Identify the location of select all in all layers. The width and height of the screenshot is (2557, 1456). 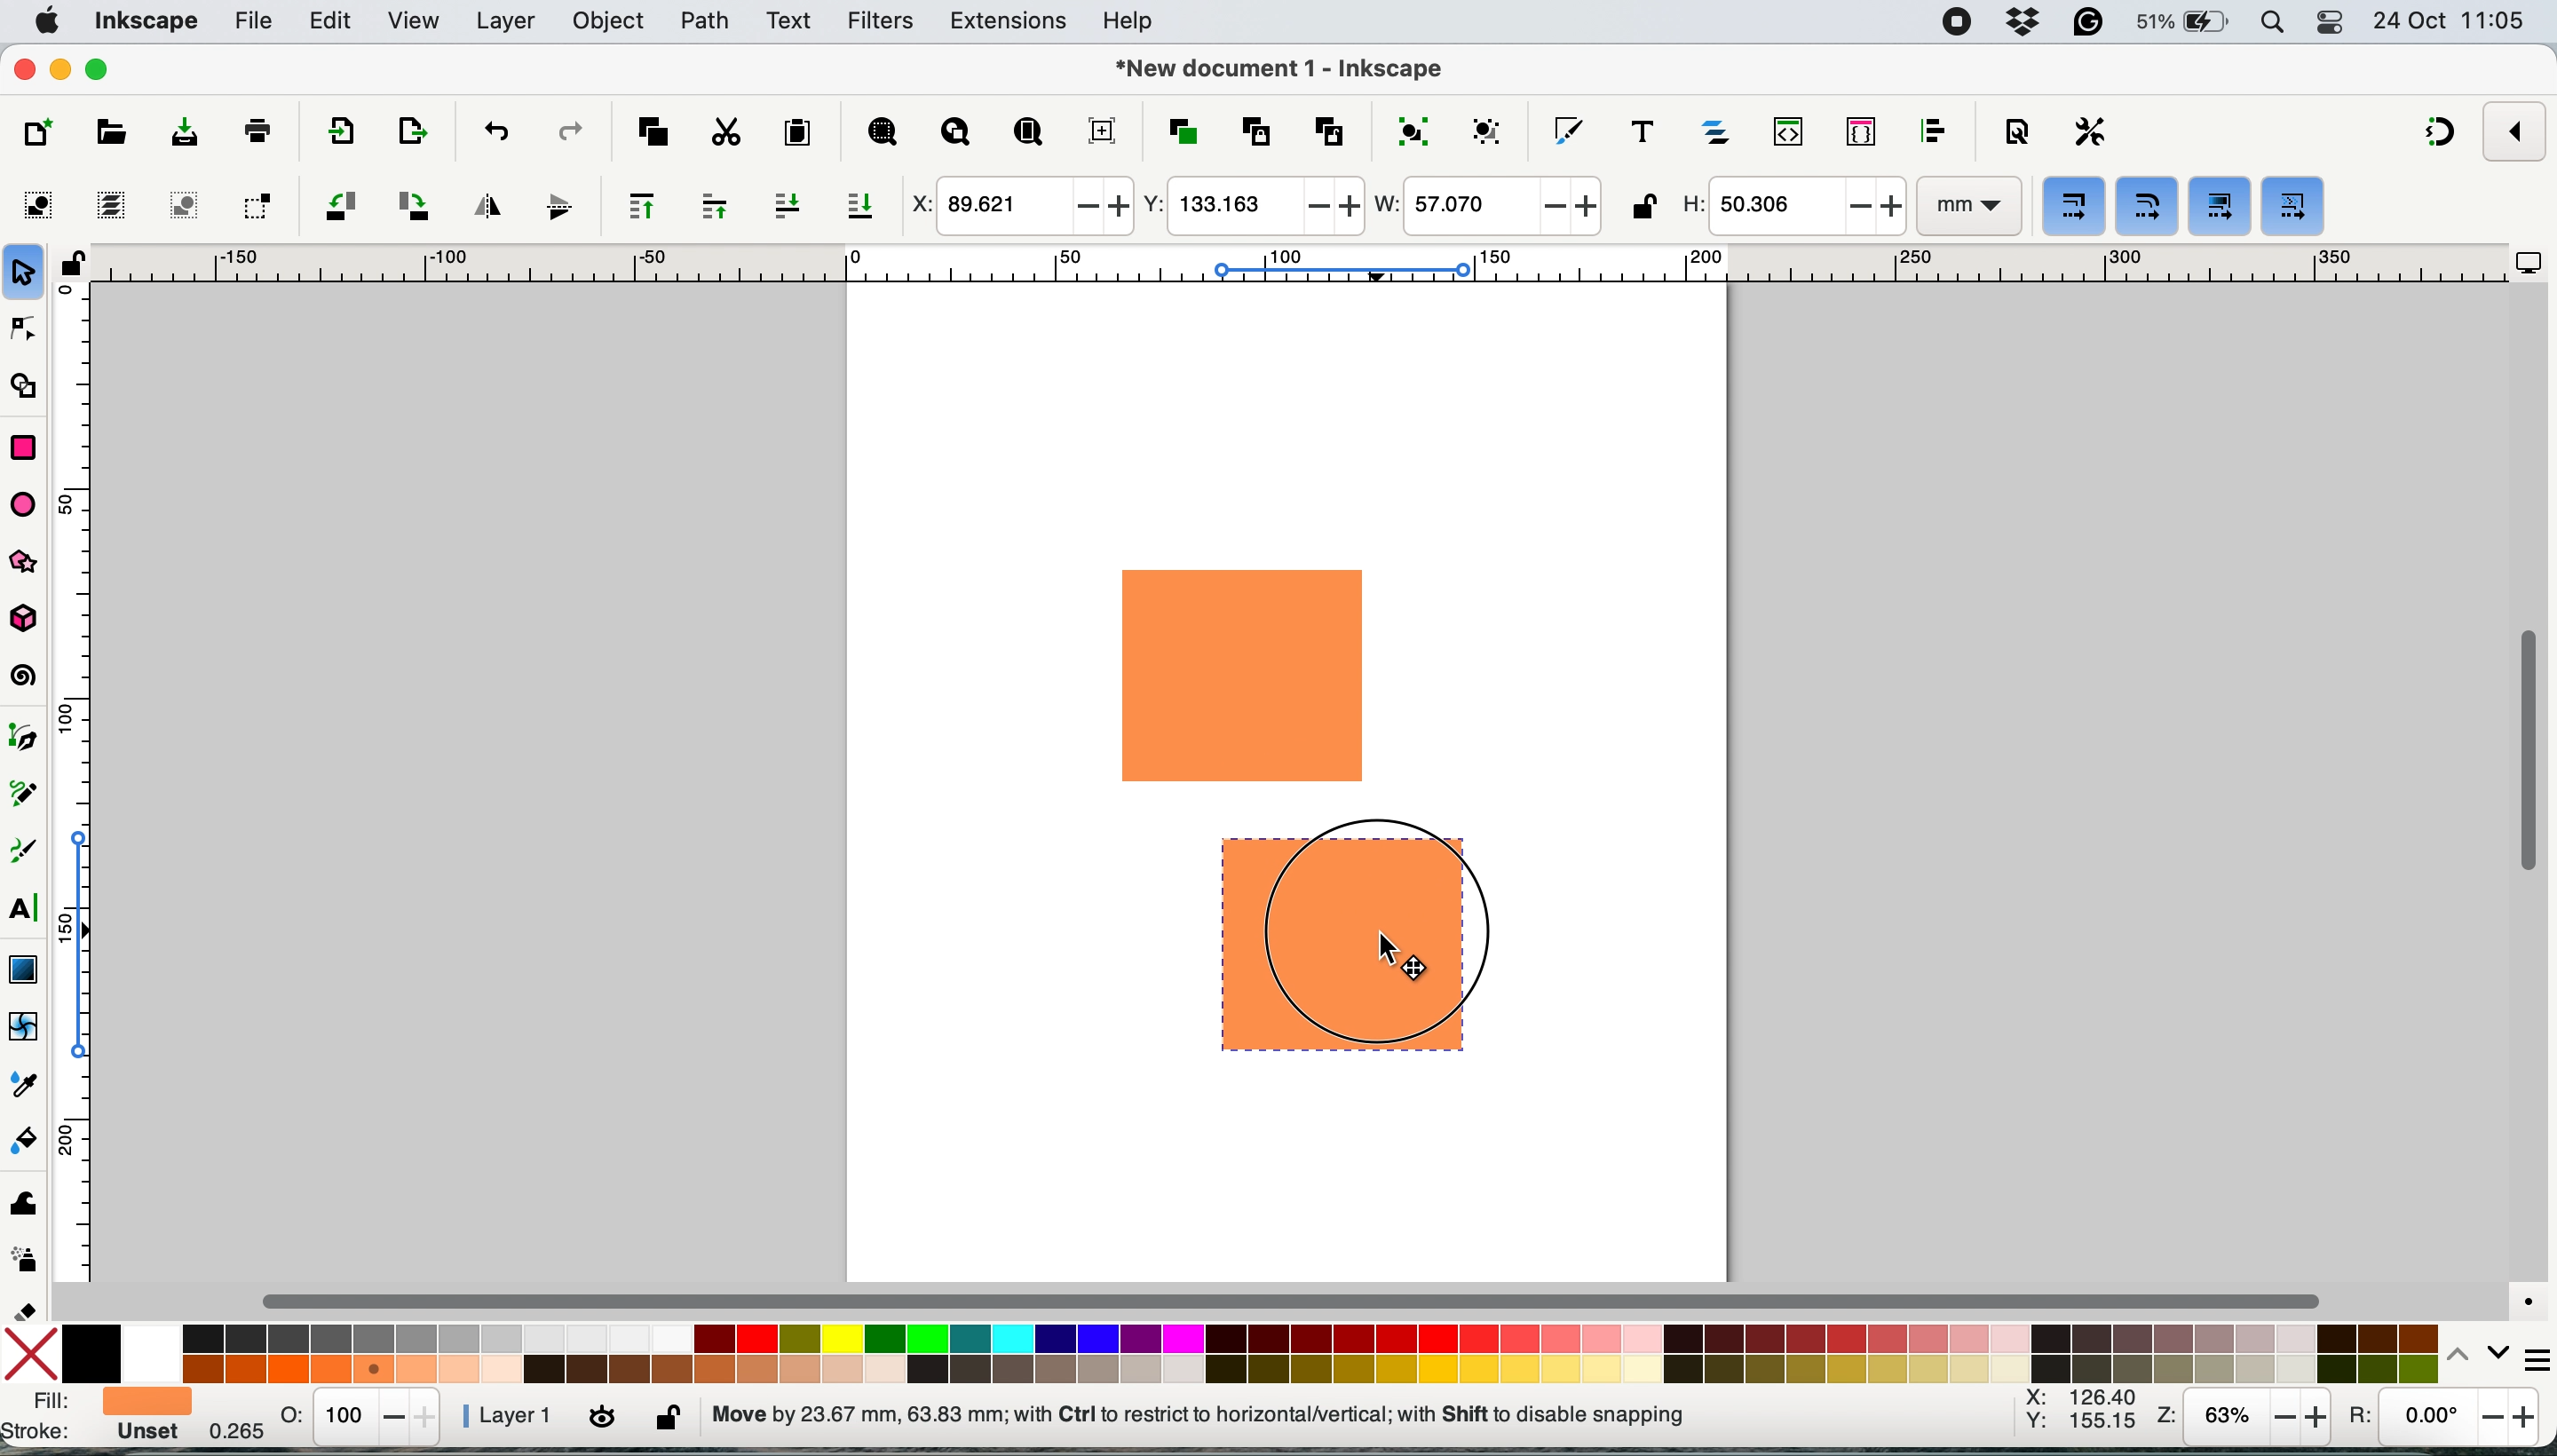
(112, 205).